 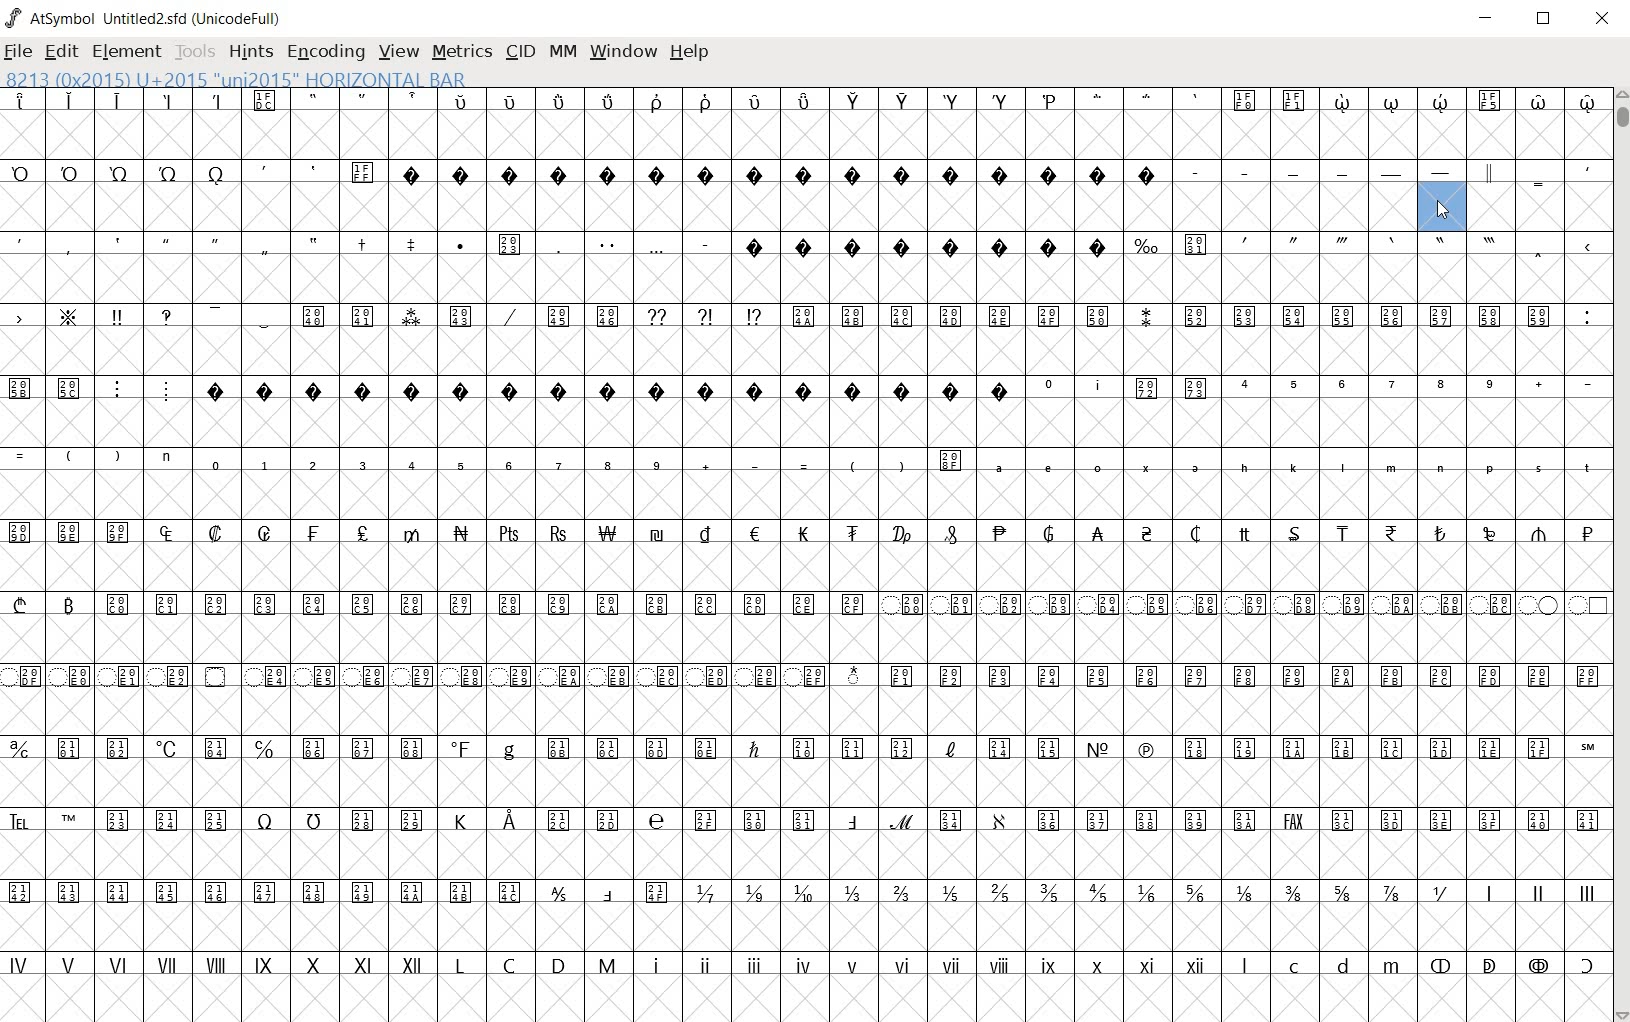 What do you see at coordinates (803, 551) in the screenshot?
I see `GLYPHS` at bounding box center [803, 551].